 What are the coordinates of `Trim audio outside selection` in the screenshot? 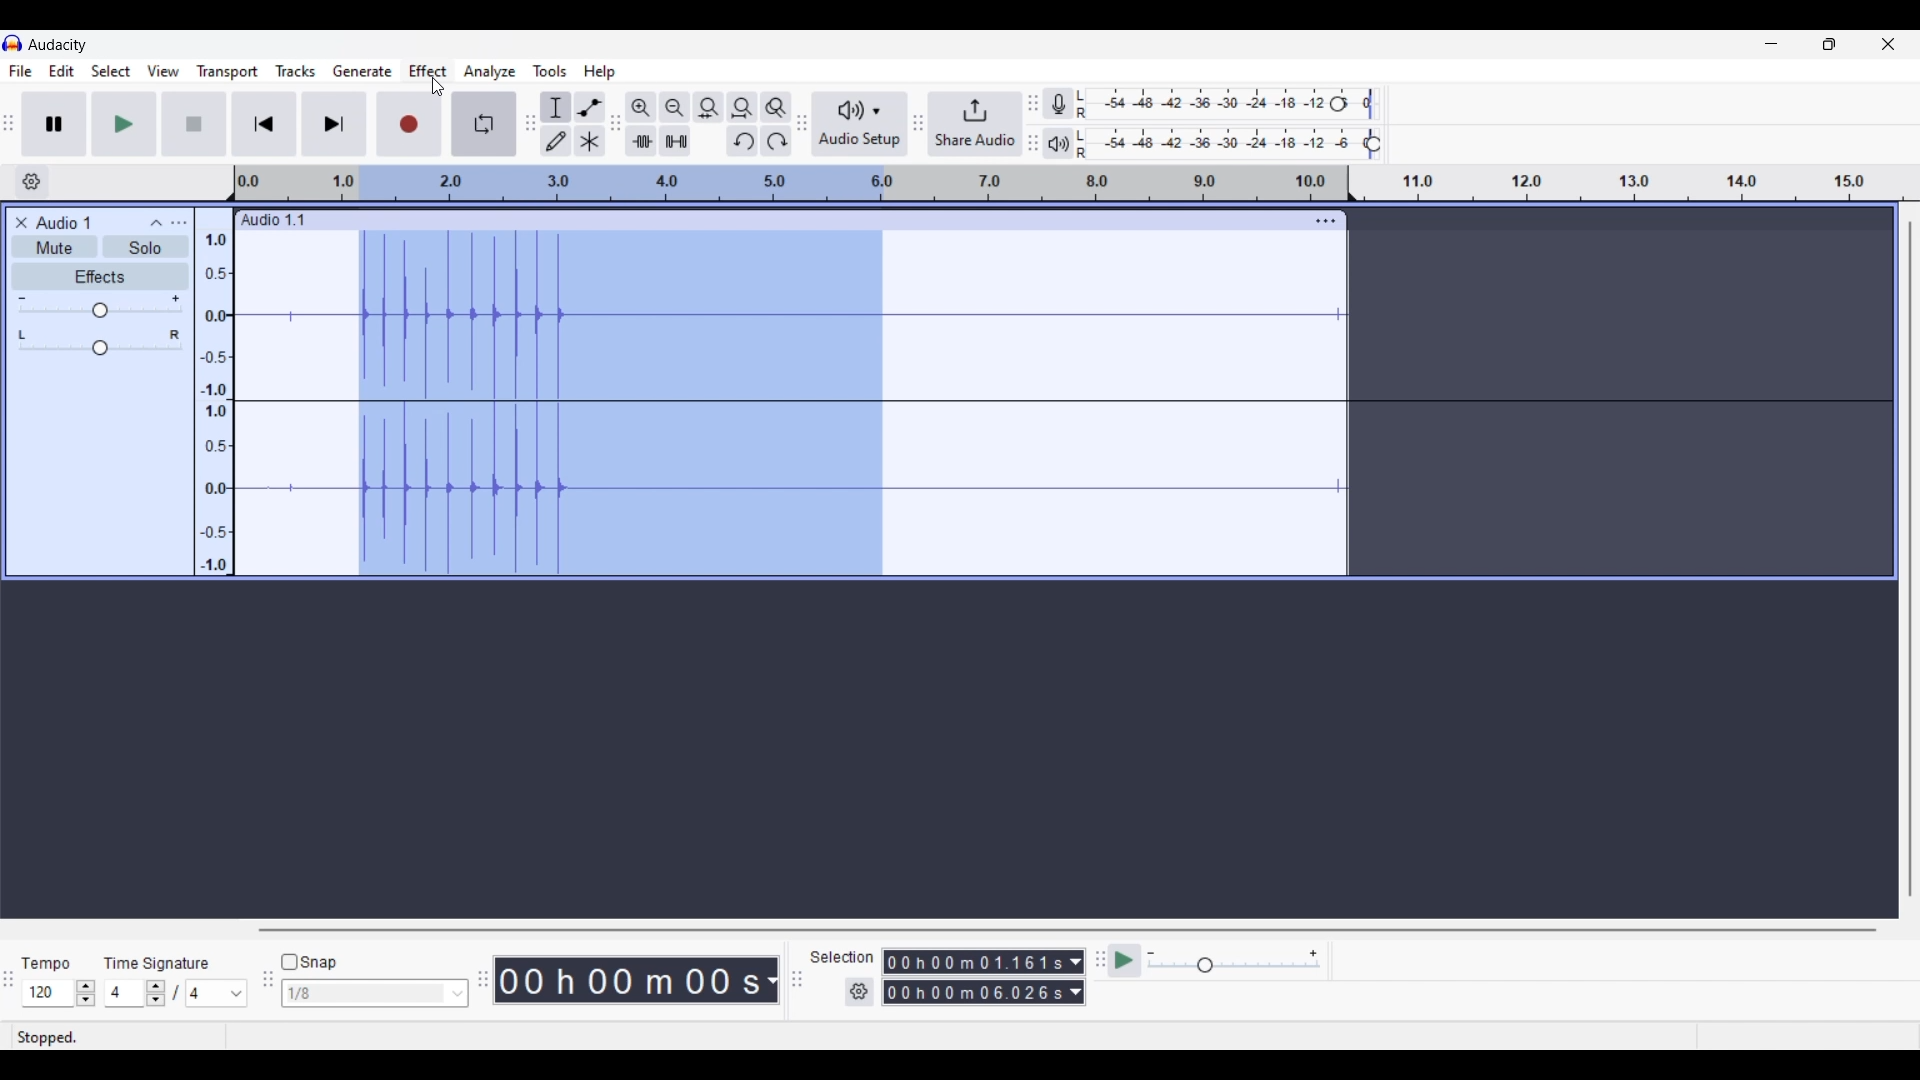 It's located at (641, 141).